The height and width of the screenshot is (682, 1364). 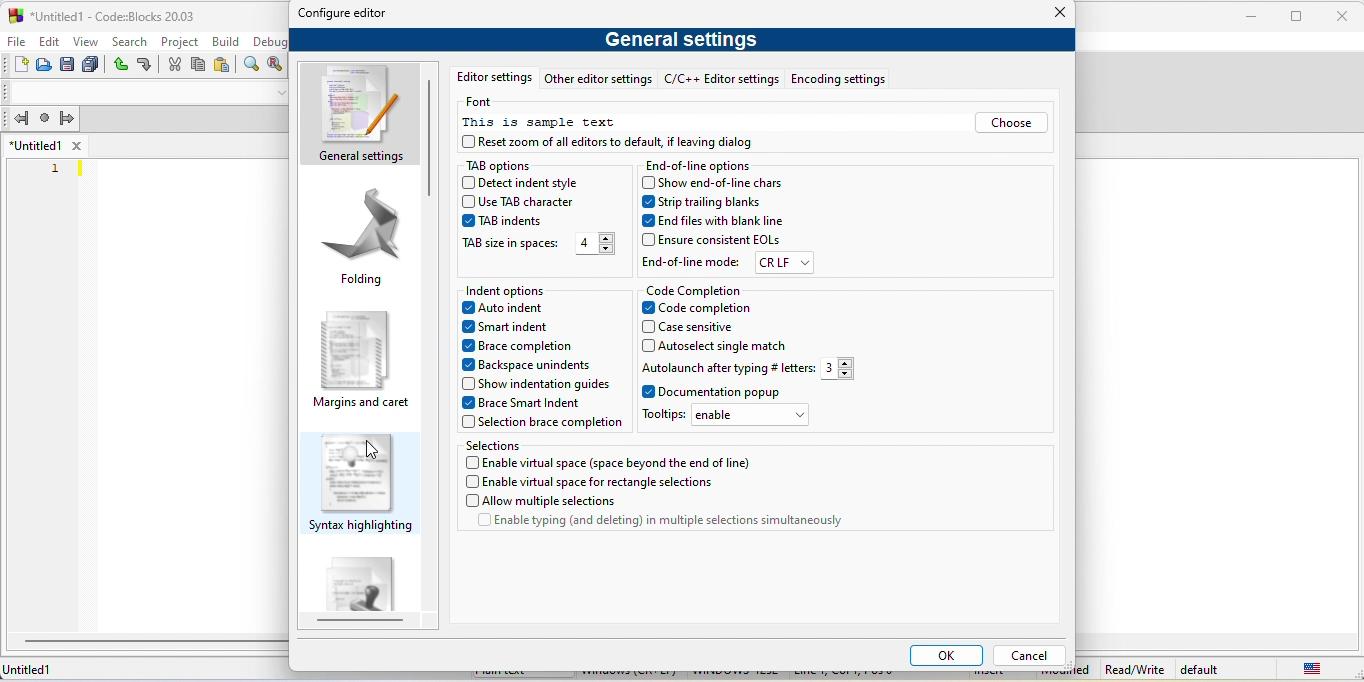 What do you see at coordinates (521, 202) in the screenshot?
I see `use tab character` at bounding box center [521, 202].